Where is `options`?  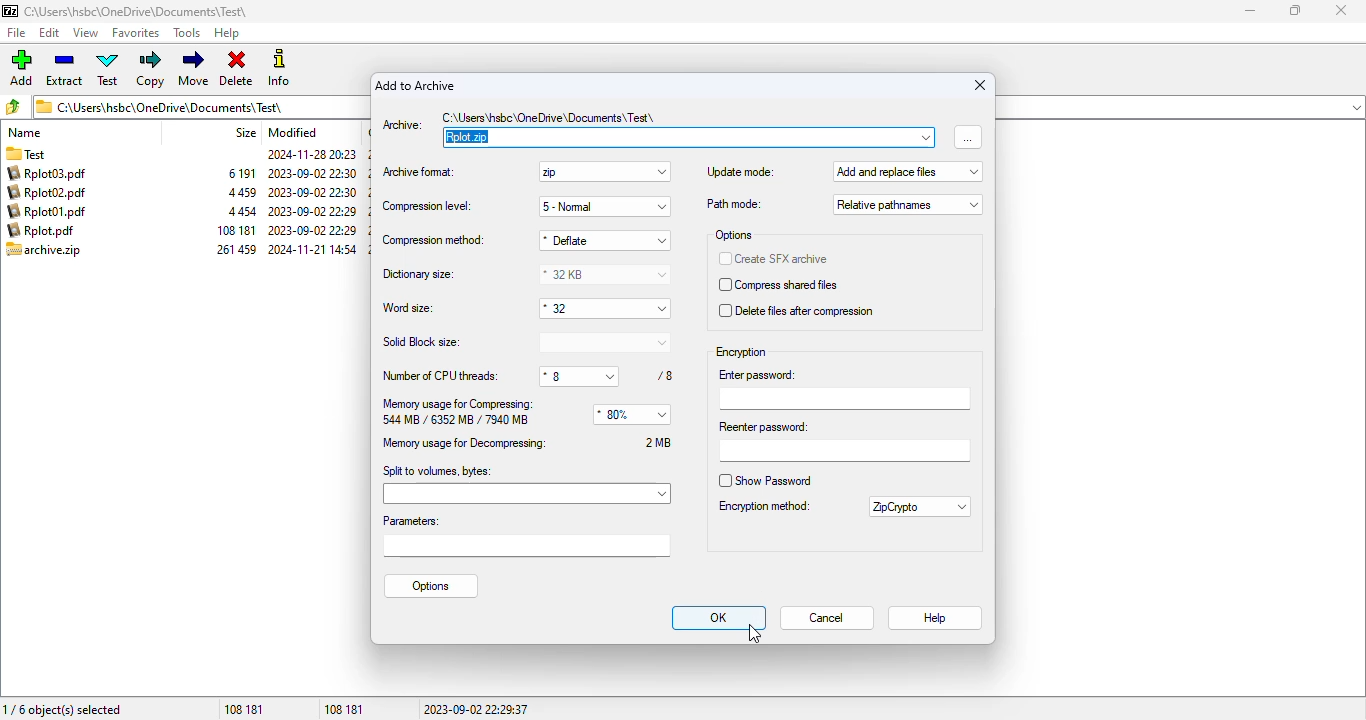
options is located at coordinates (735, 235).